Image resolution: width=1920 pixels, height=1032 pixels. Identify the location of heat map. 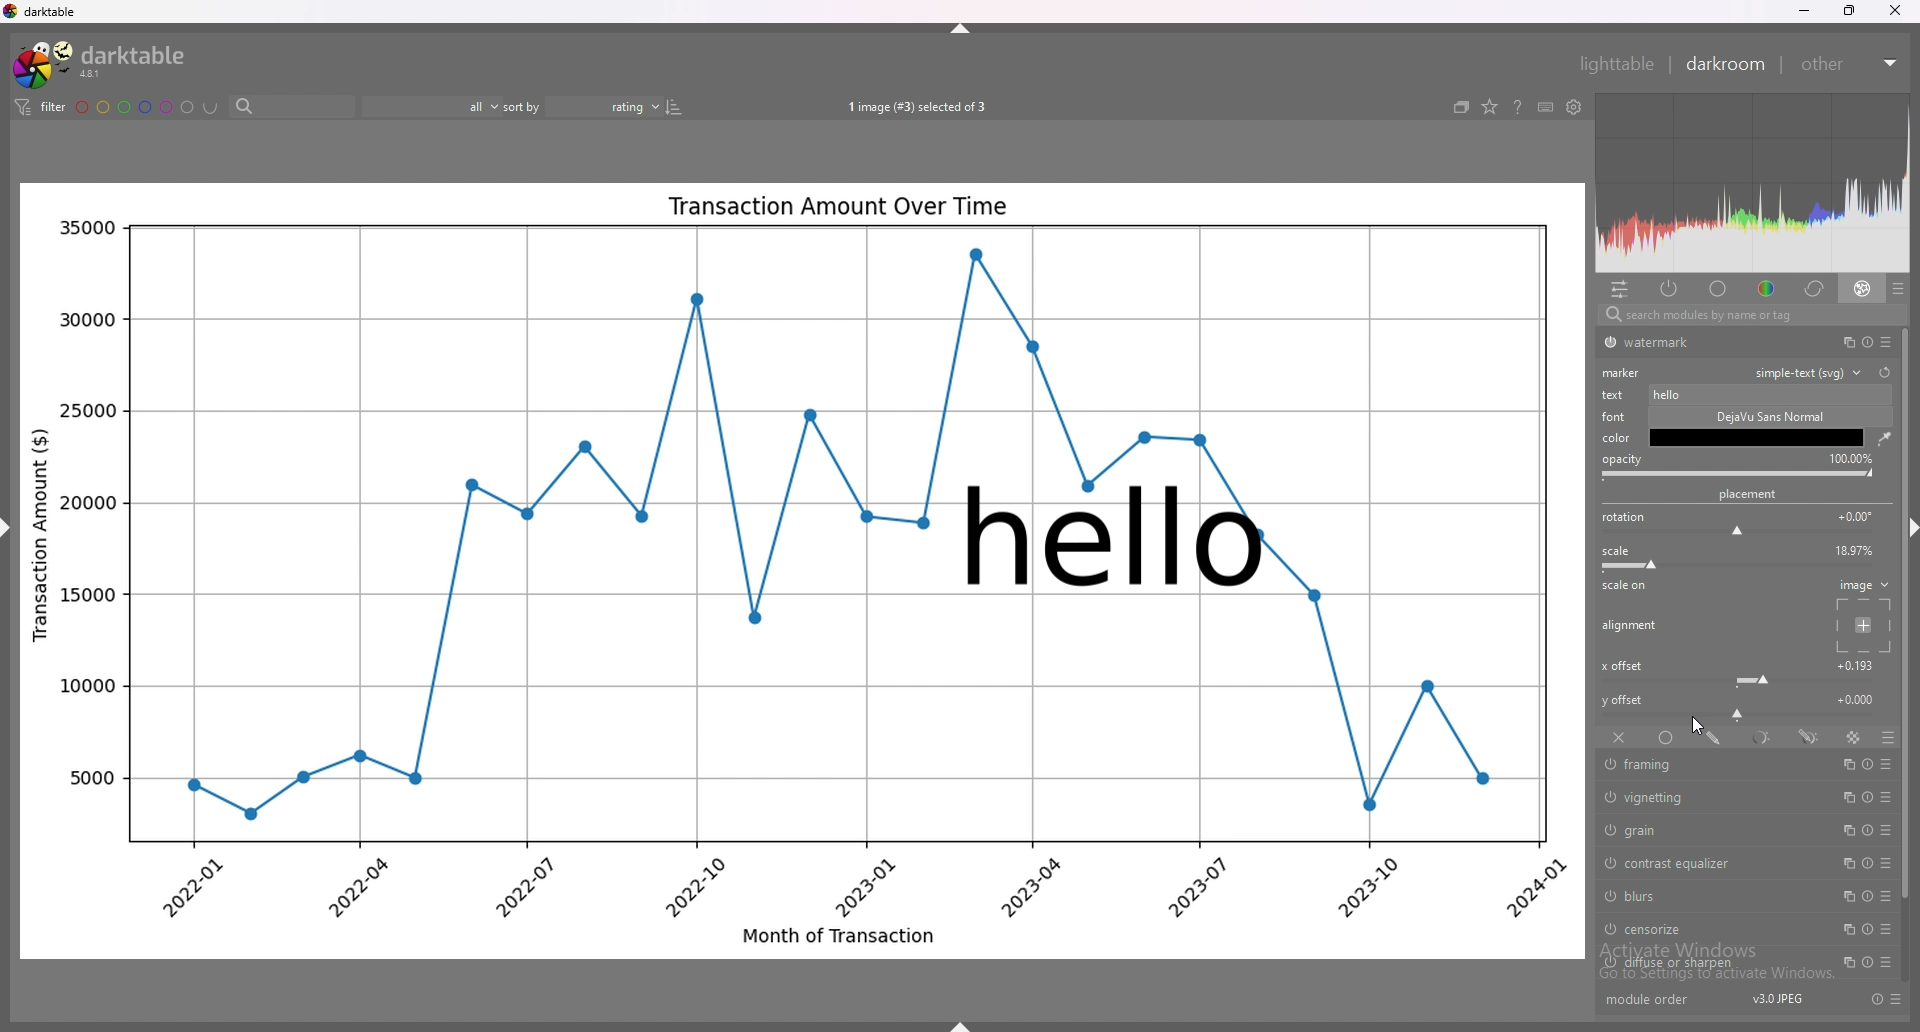
(1752, 183).